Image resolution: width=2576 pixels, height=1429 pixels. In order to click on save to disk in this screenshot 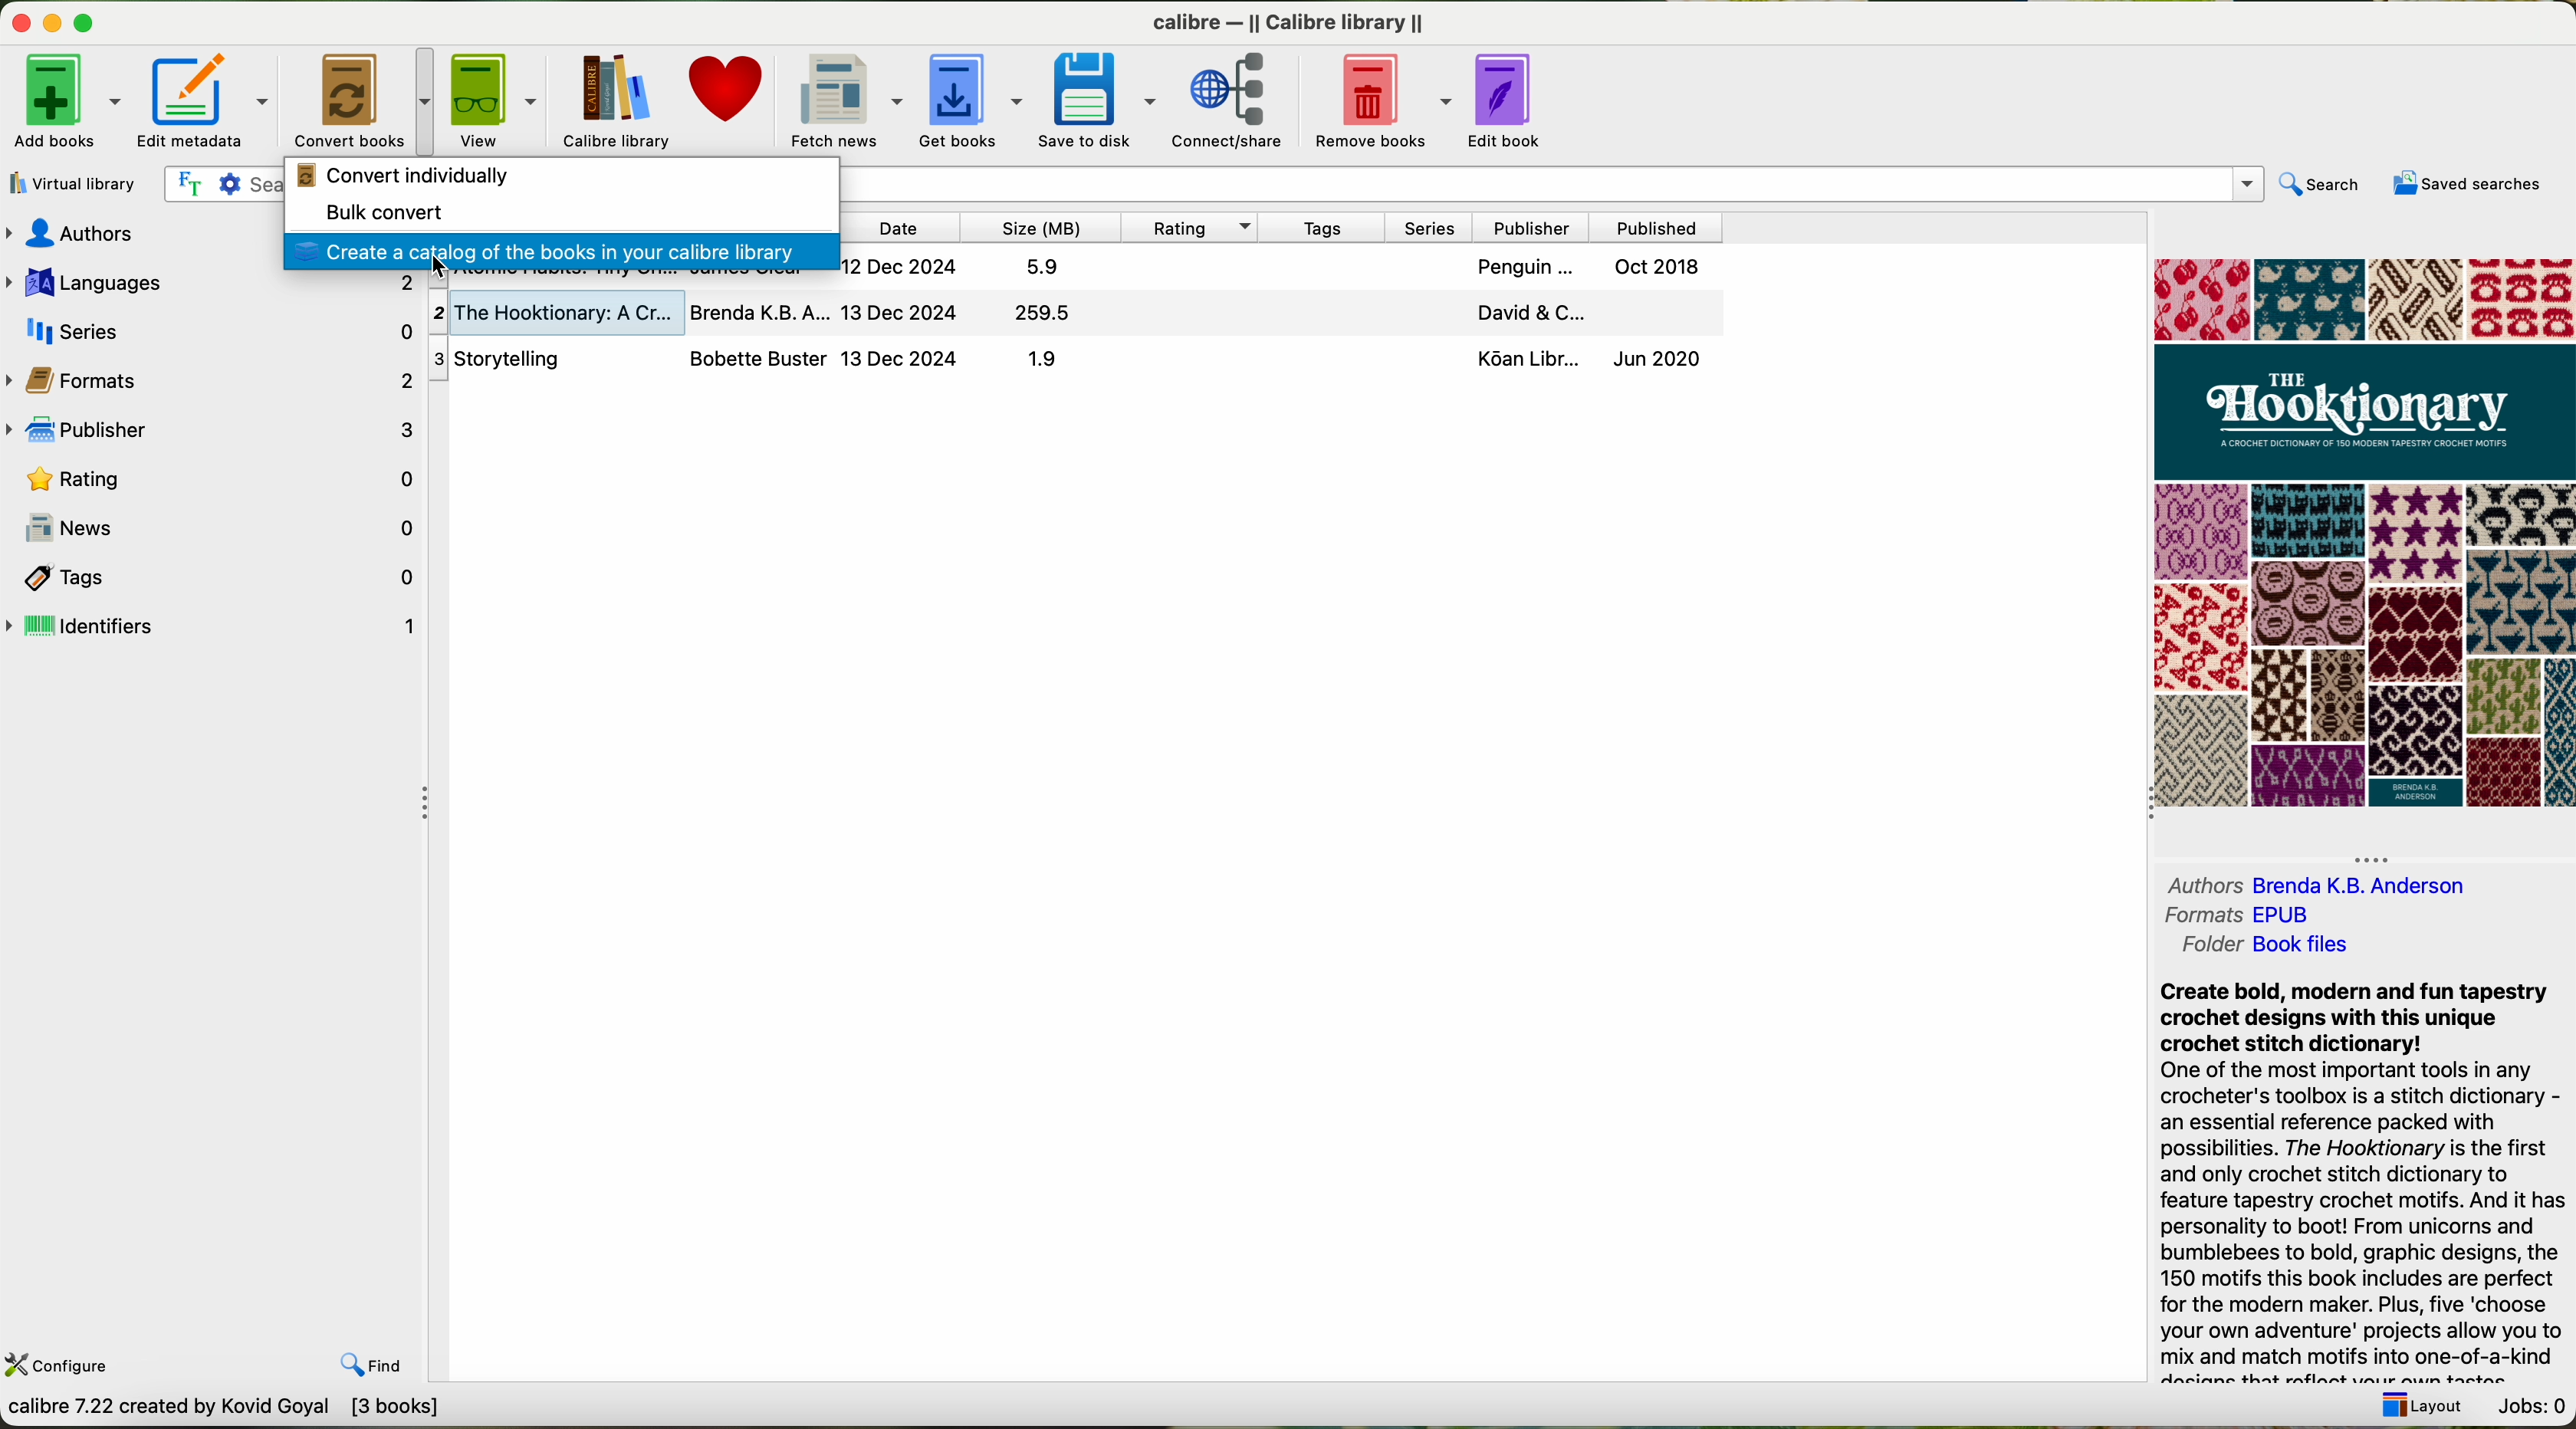, I will do `click(1096, 100)`.